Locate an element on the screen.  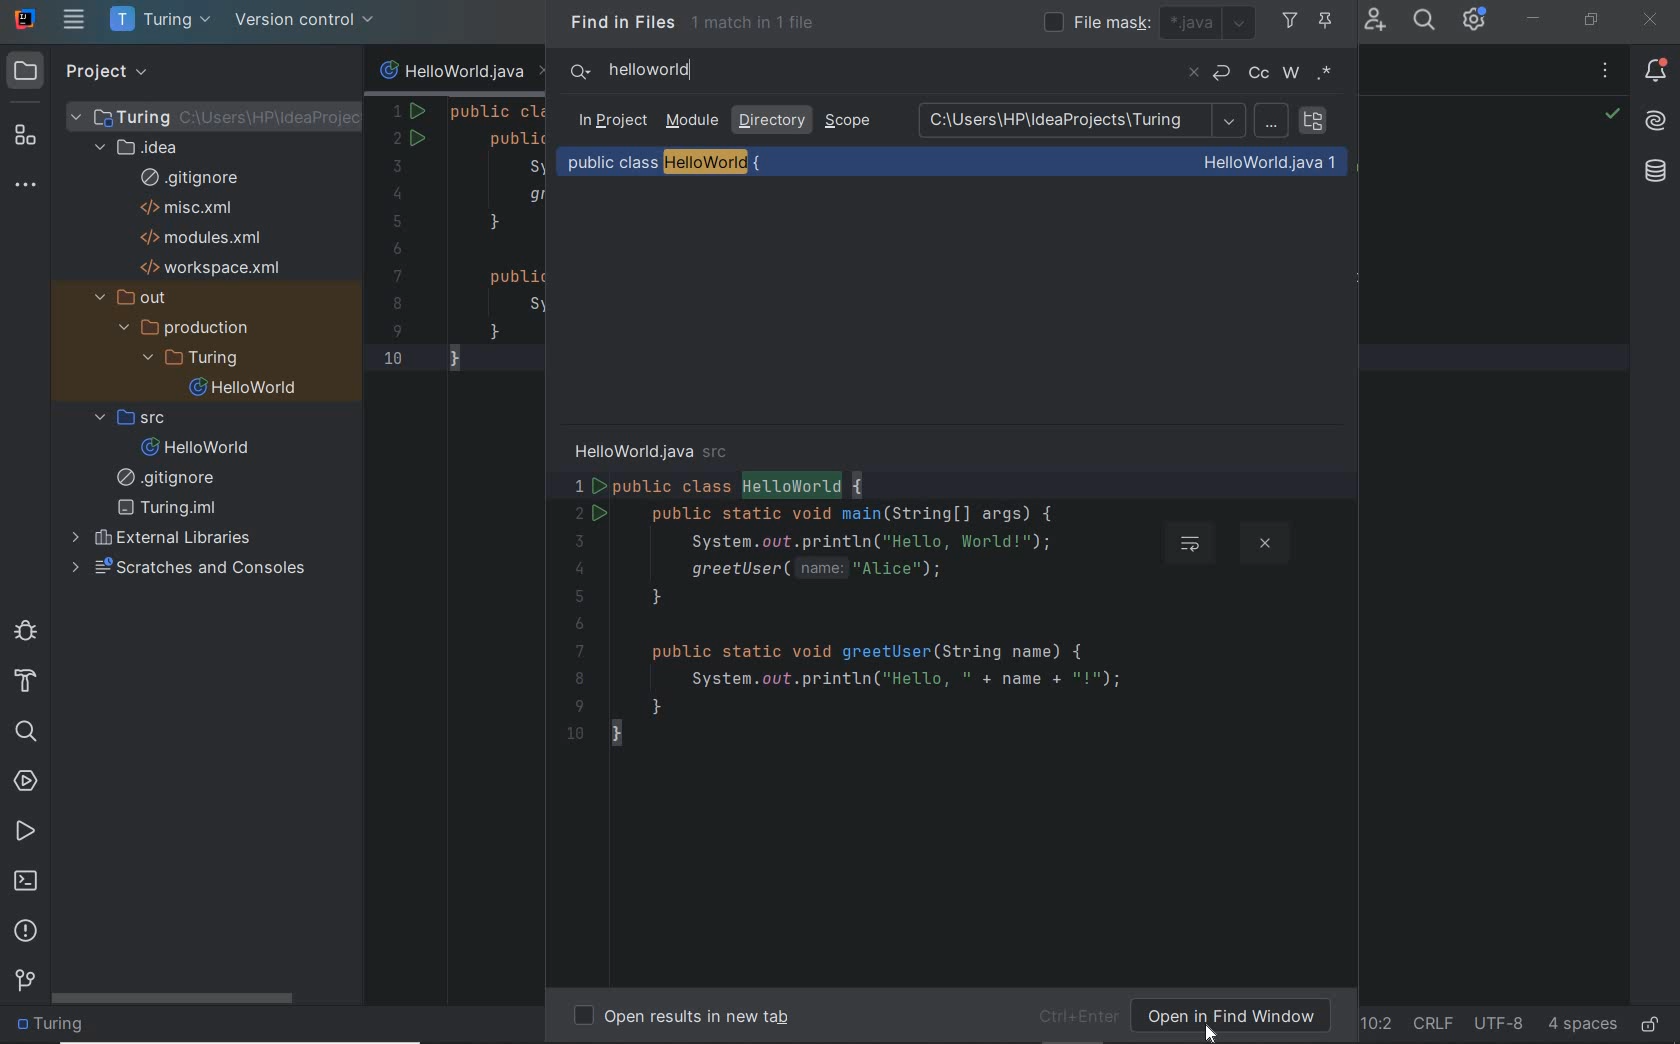
external libraries is located at coordinates (166, 540).